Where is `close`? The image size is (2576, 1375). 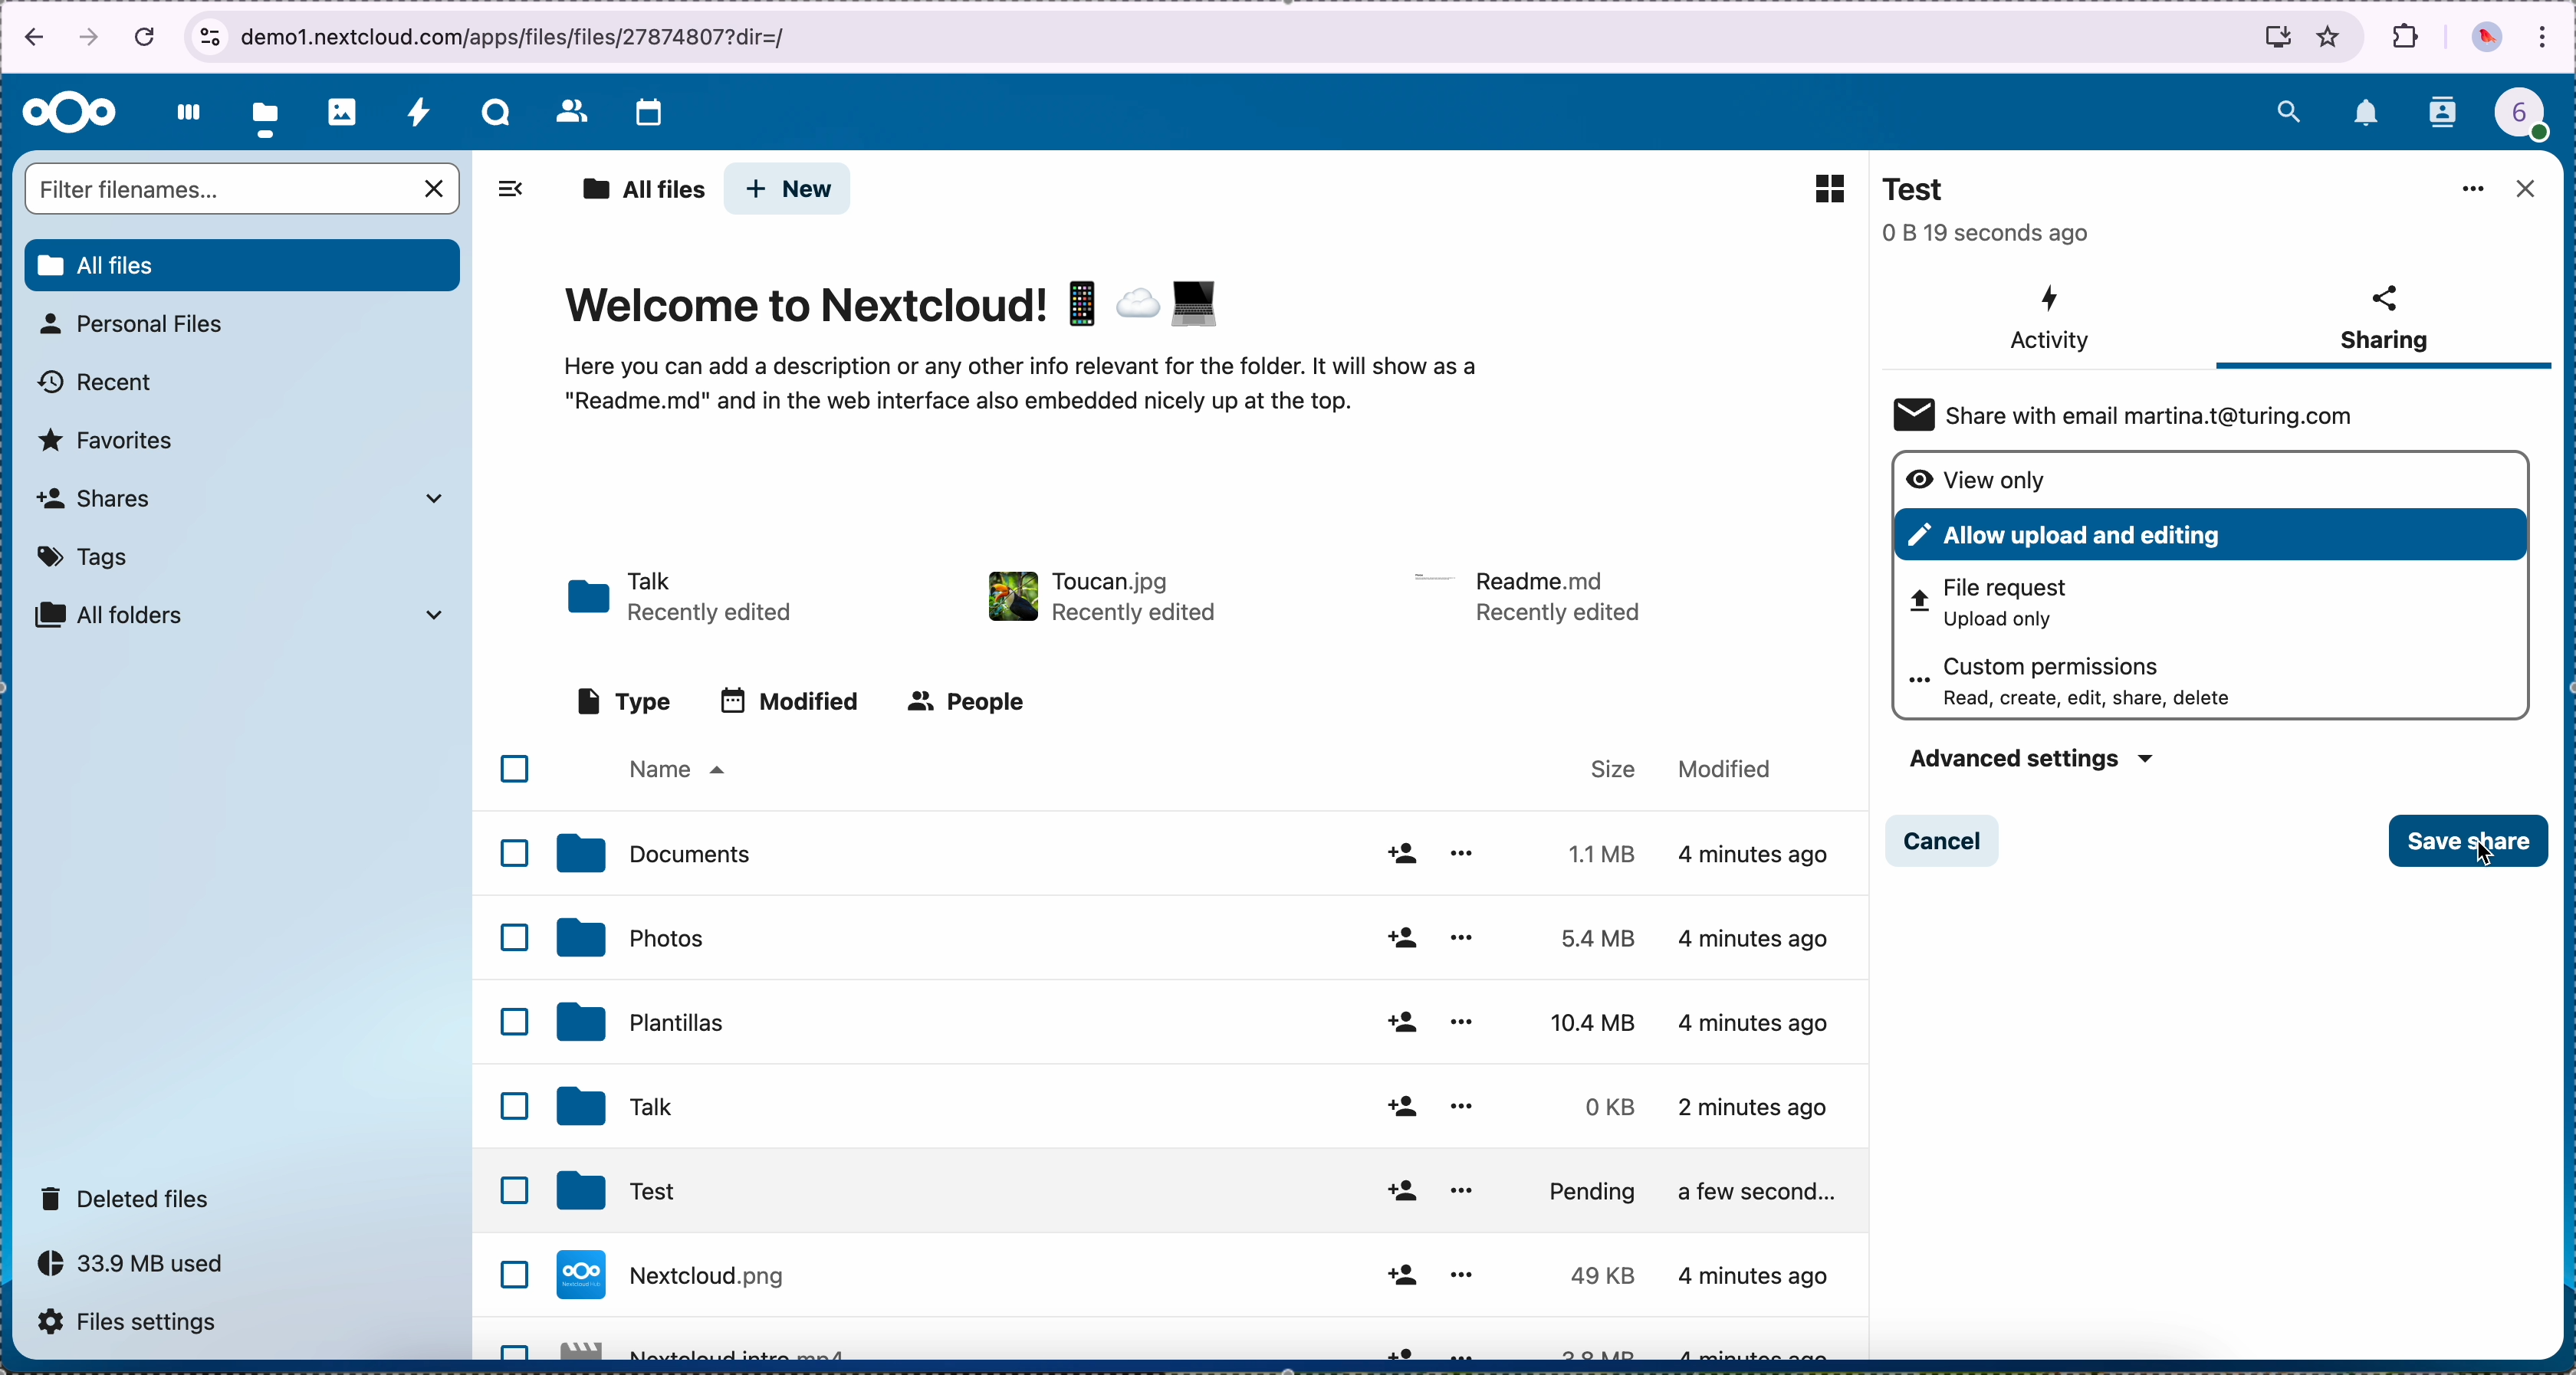 close is located at coordinates (2524, 189).